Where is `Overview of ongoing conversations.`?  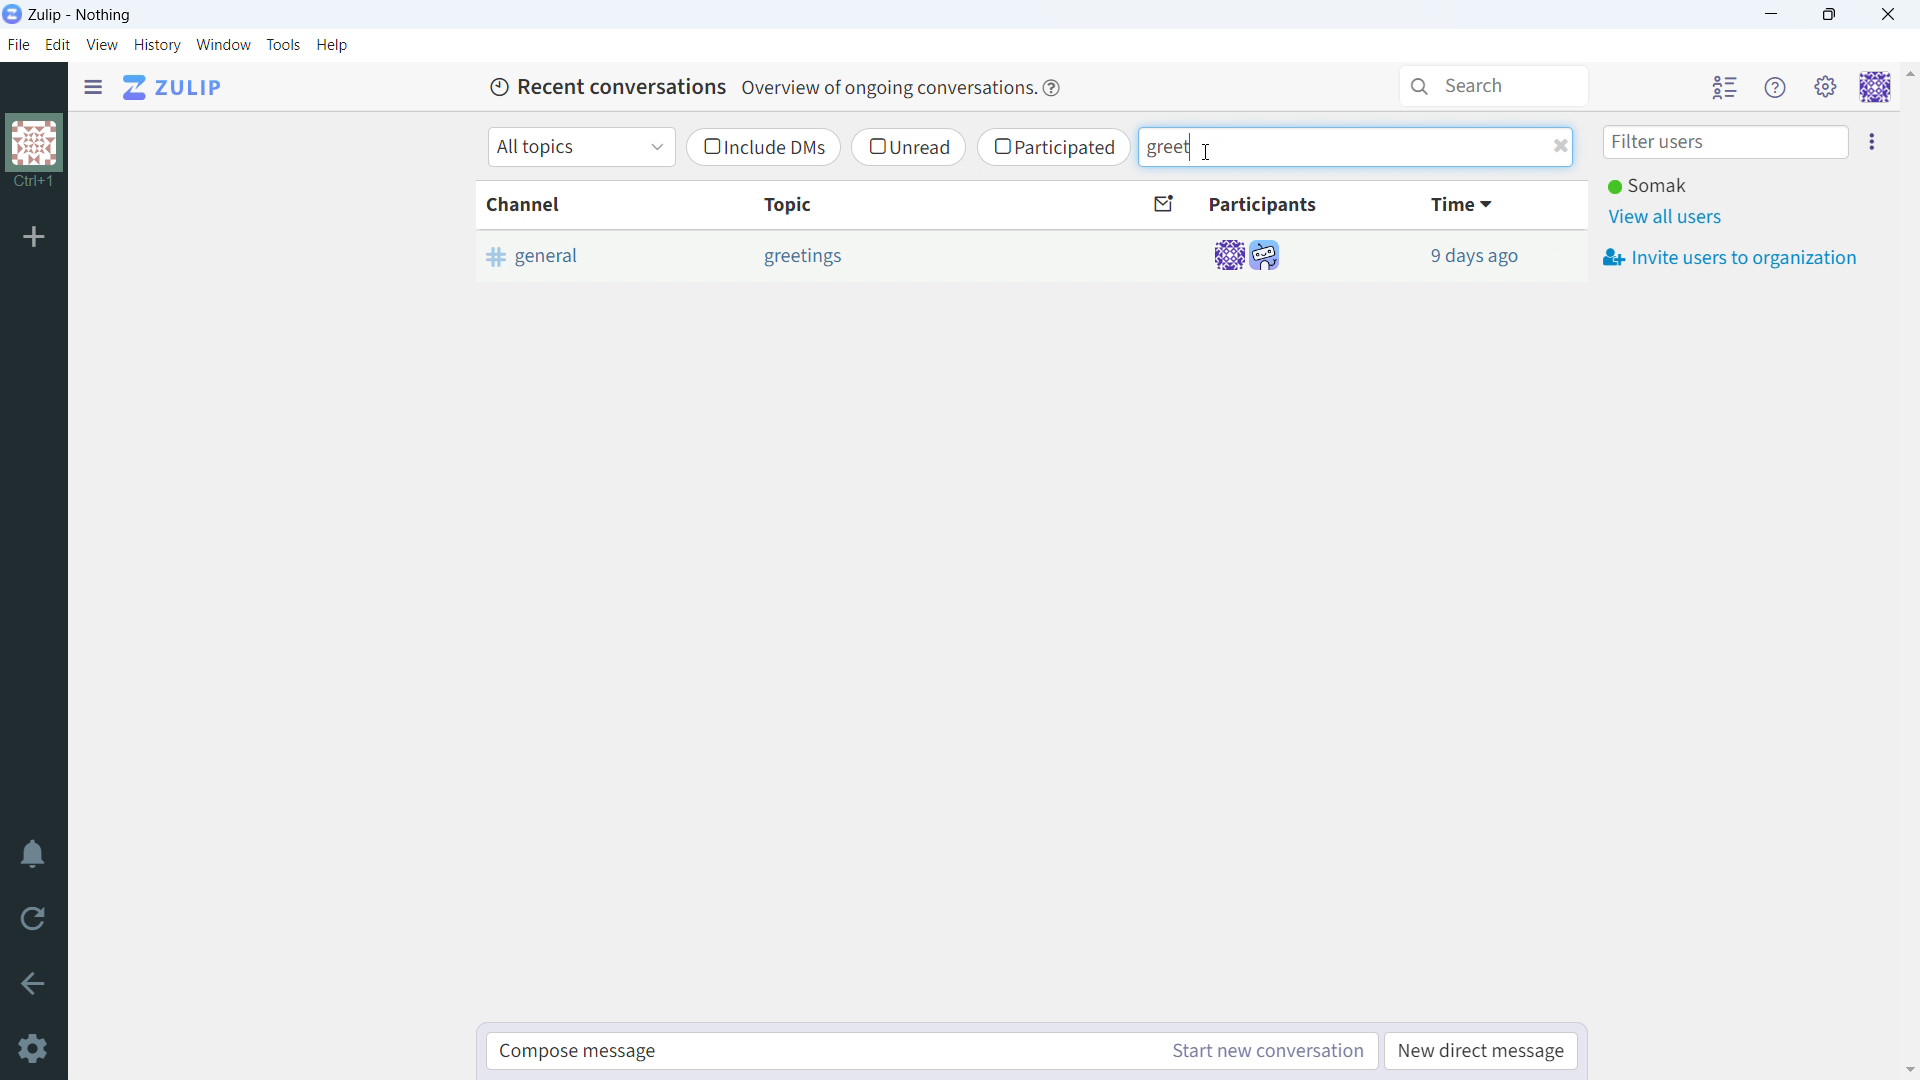
Overview of ongoing conversations. is located at coordinates (885, 88).